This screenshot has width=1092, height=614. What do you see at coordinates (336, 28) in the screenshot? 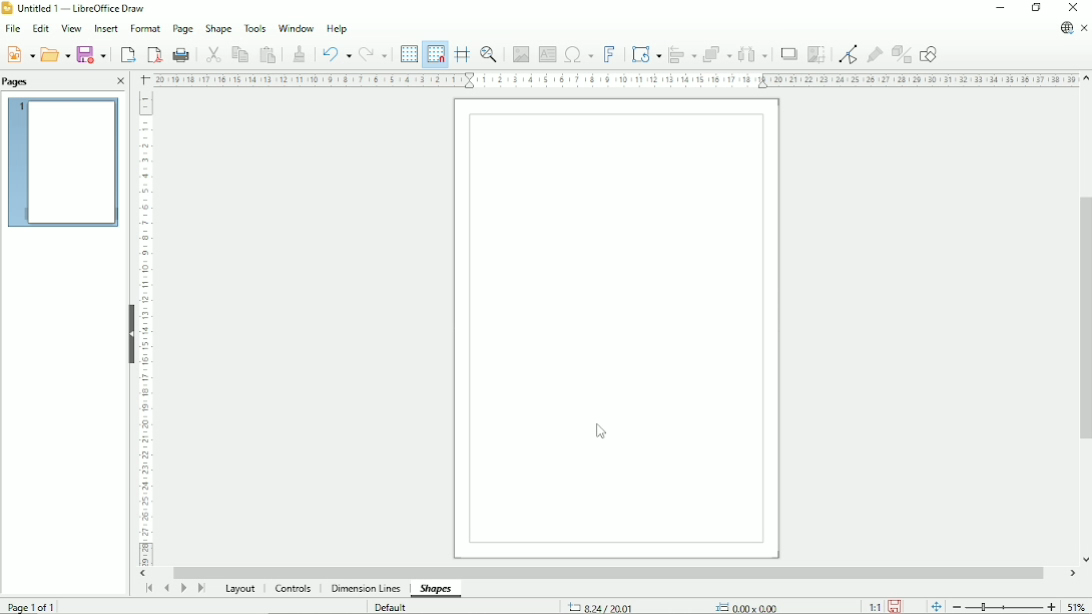
I see `Help` at bounding box center [336, 28].